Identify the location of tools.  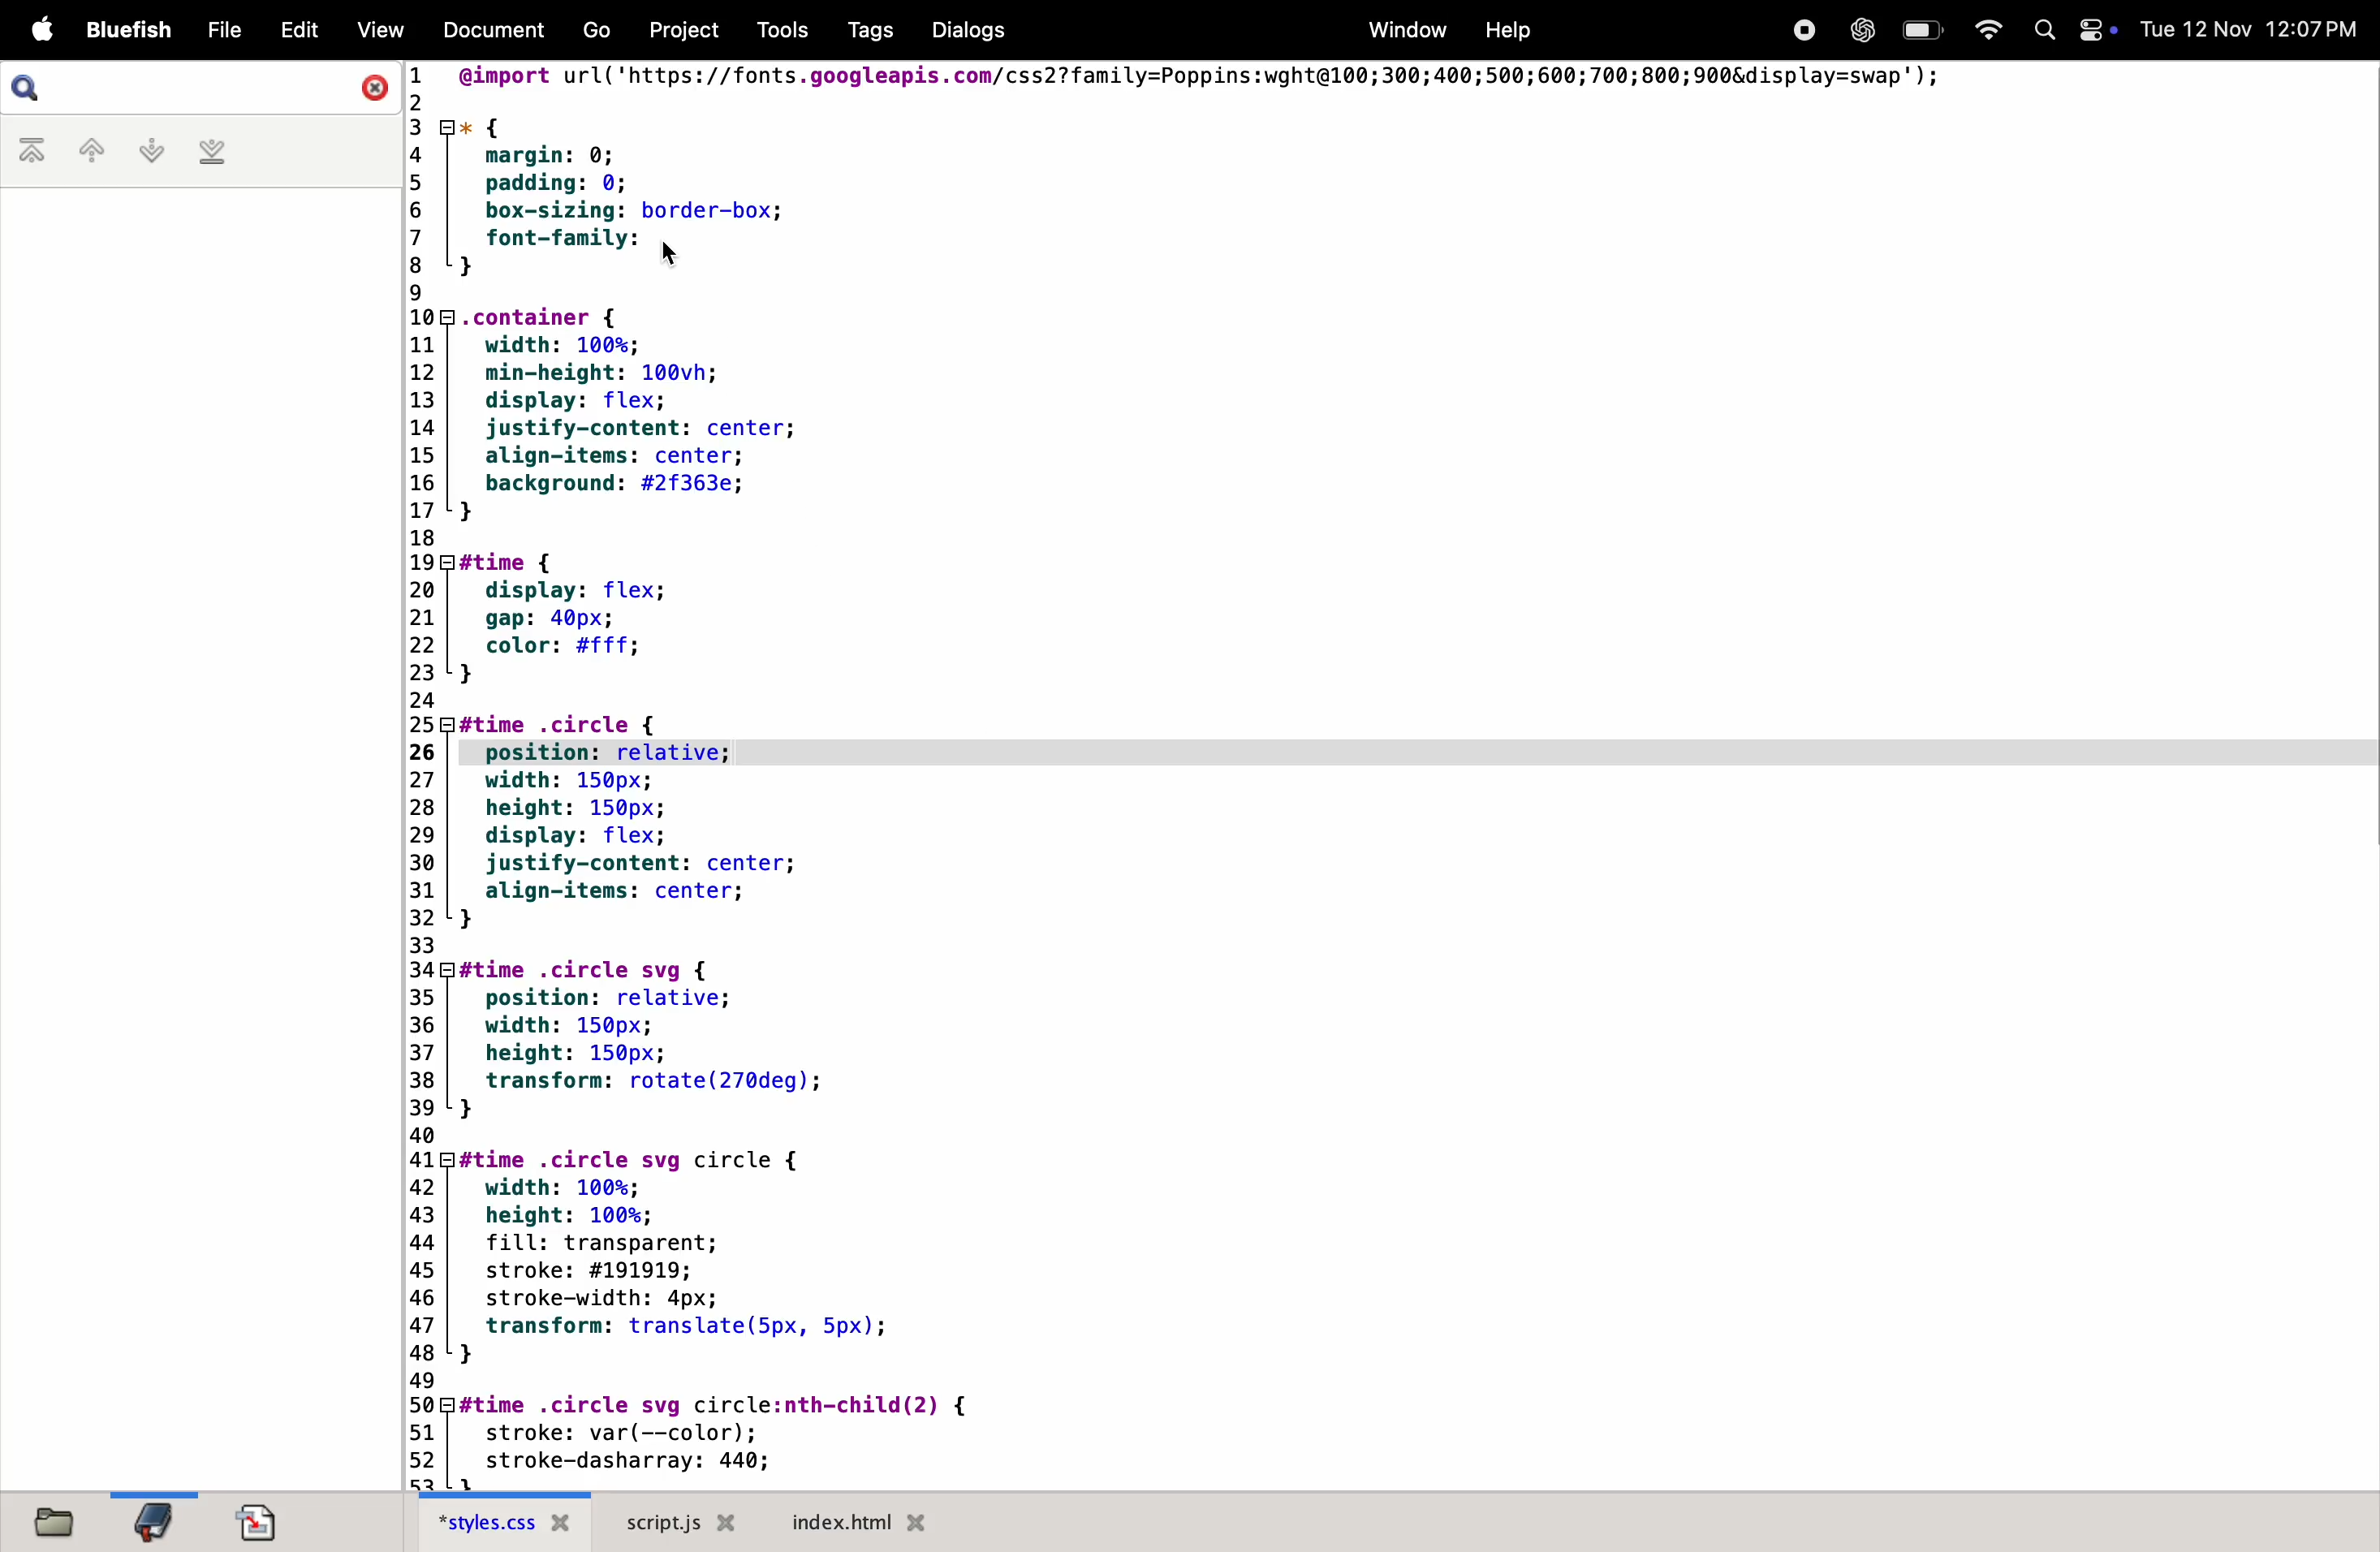
(774, 30).